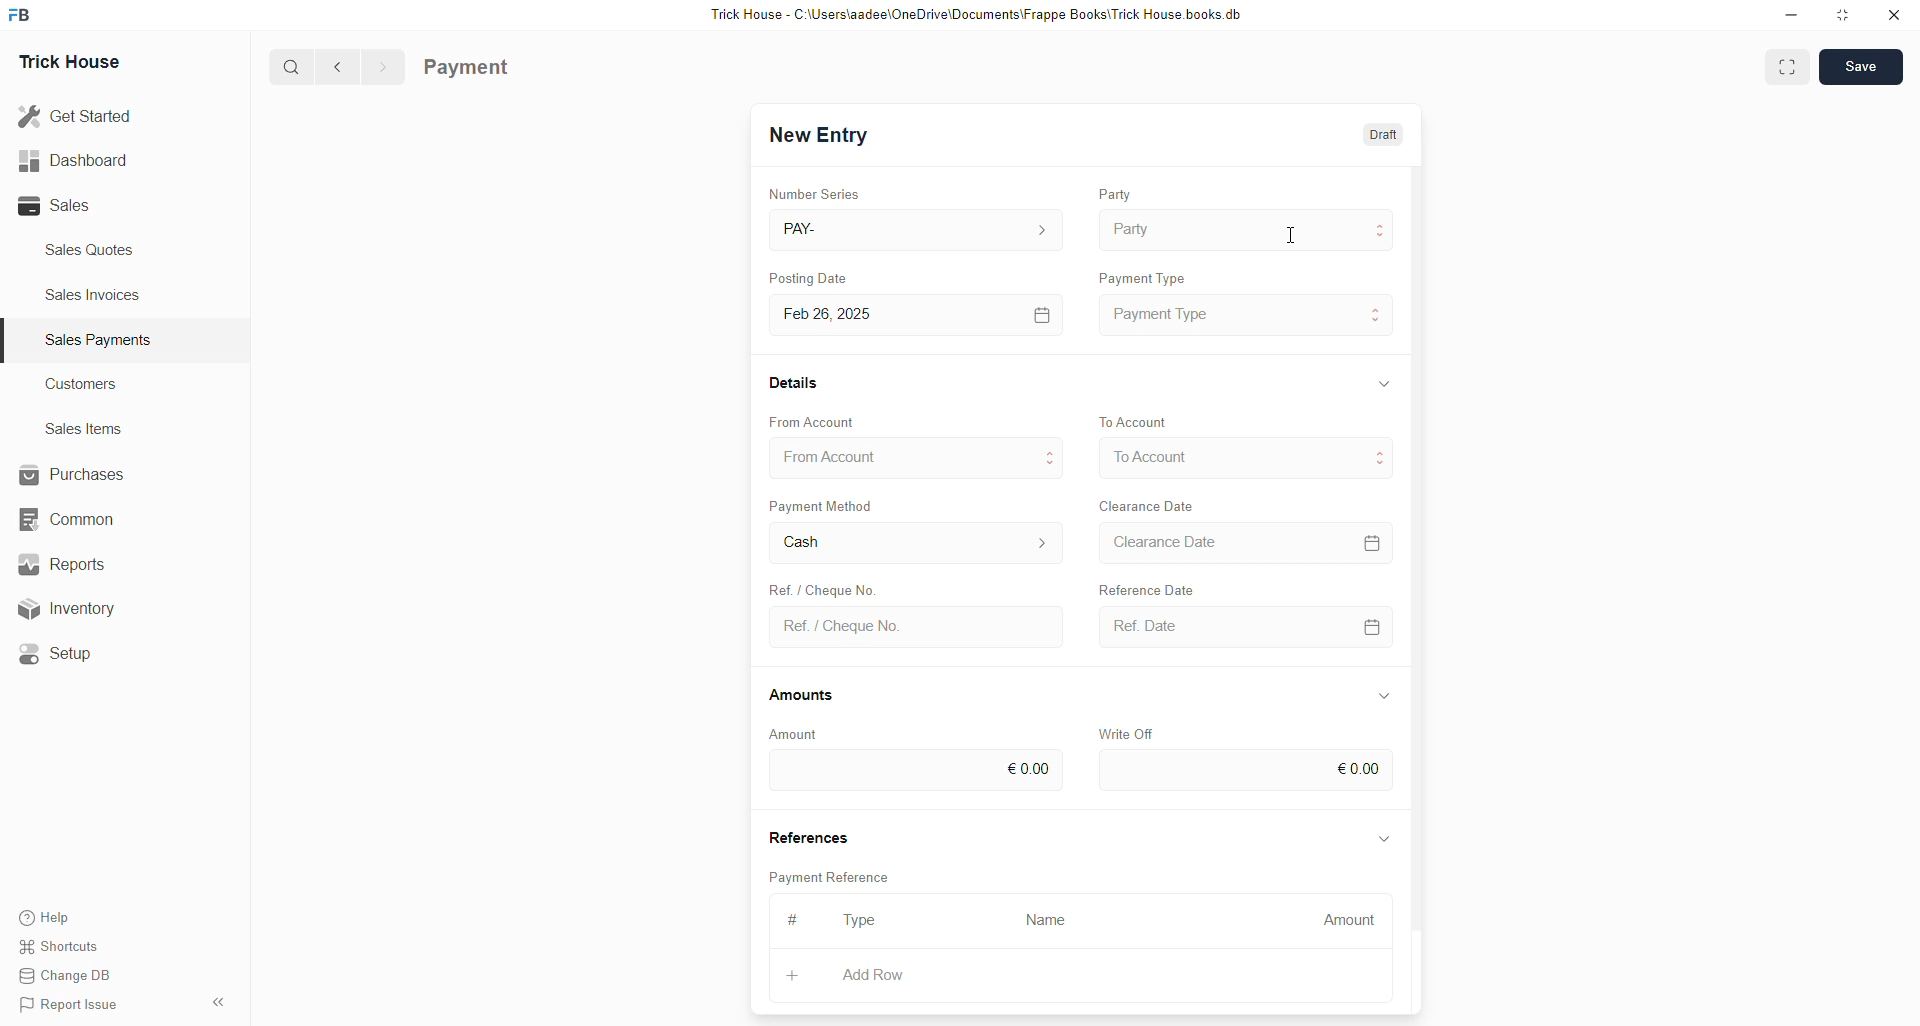 The height and width of the screenshot is (1026, 1920). Describe the element at coordinates (860, 921) in the screenshot. I see `Type` at that location.